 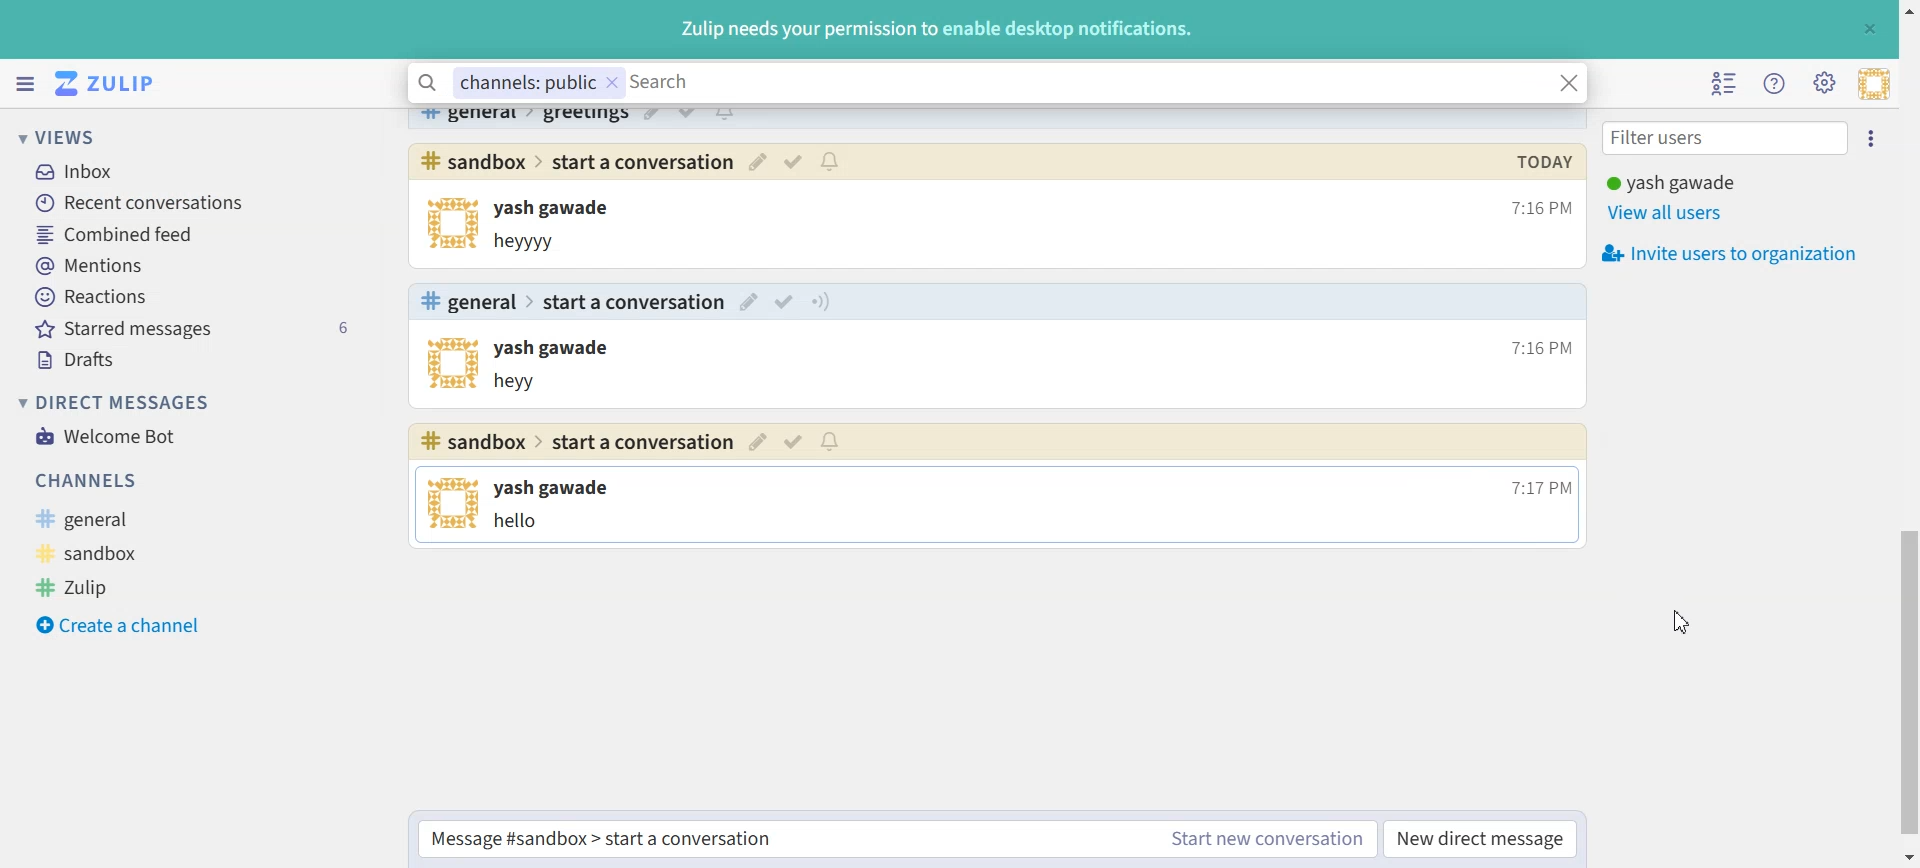 What do you see at coordinates (198, 235) in the screenshot?
I see `Combined feed` at bounding box center [198, 235].